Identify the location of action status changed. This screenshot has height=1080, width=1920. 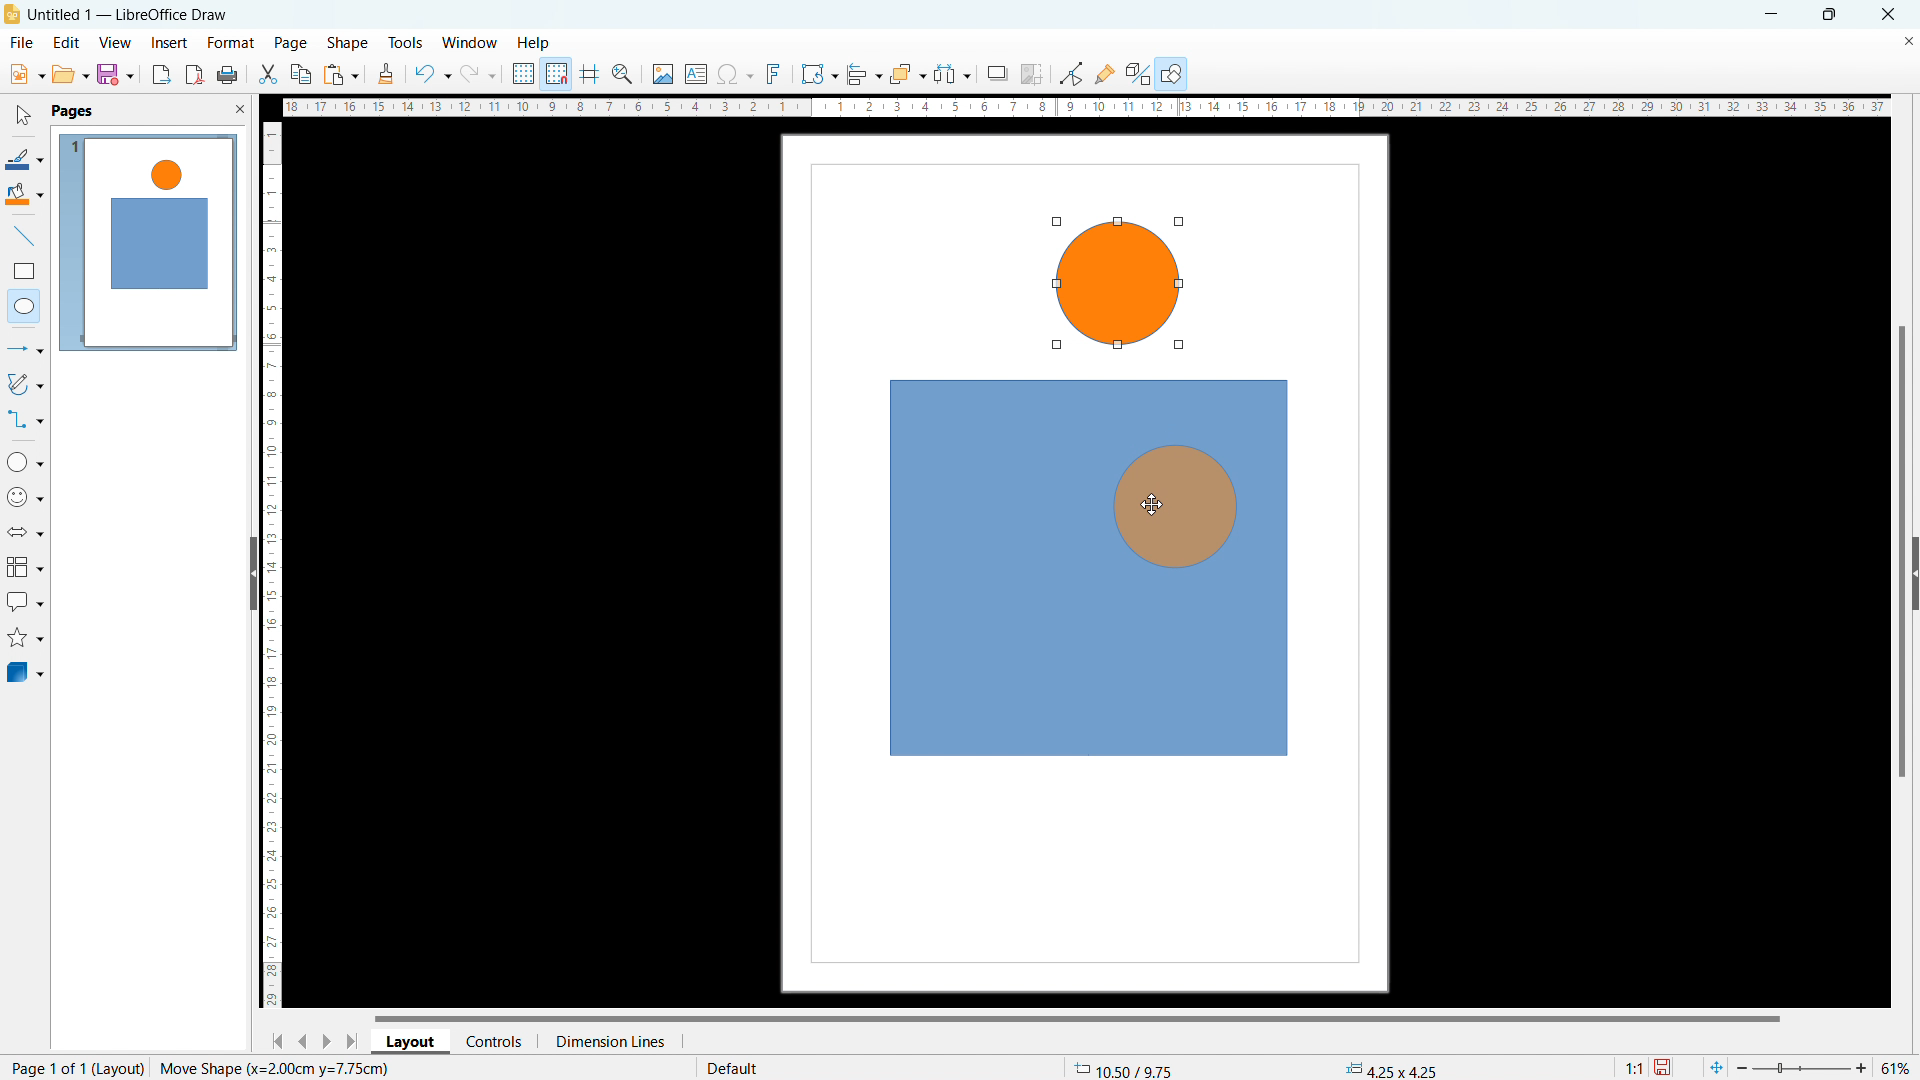
(274, 1068).